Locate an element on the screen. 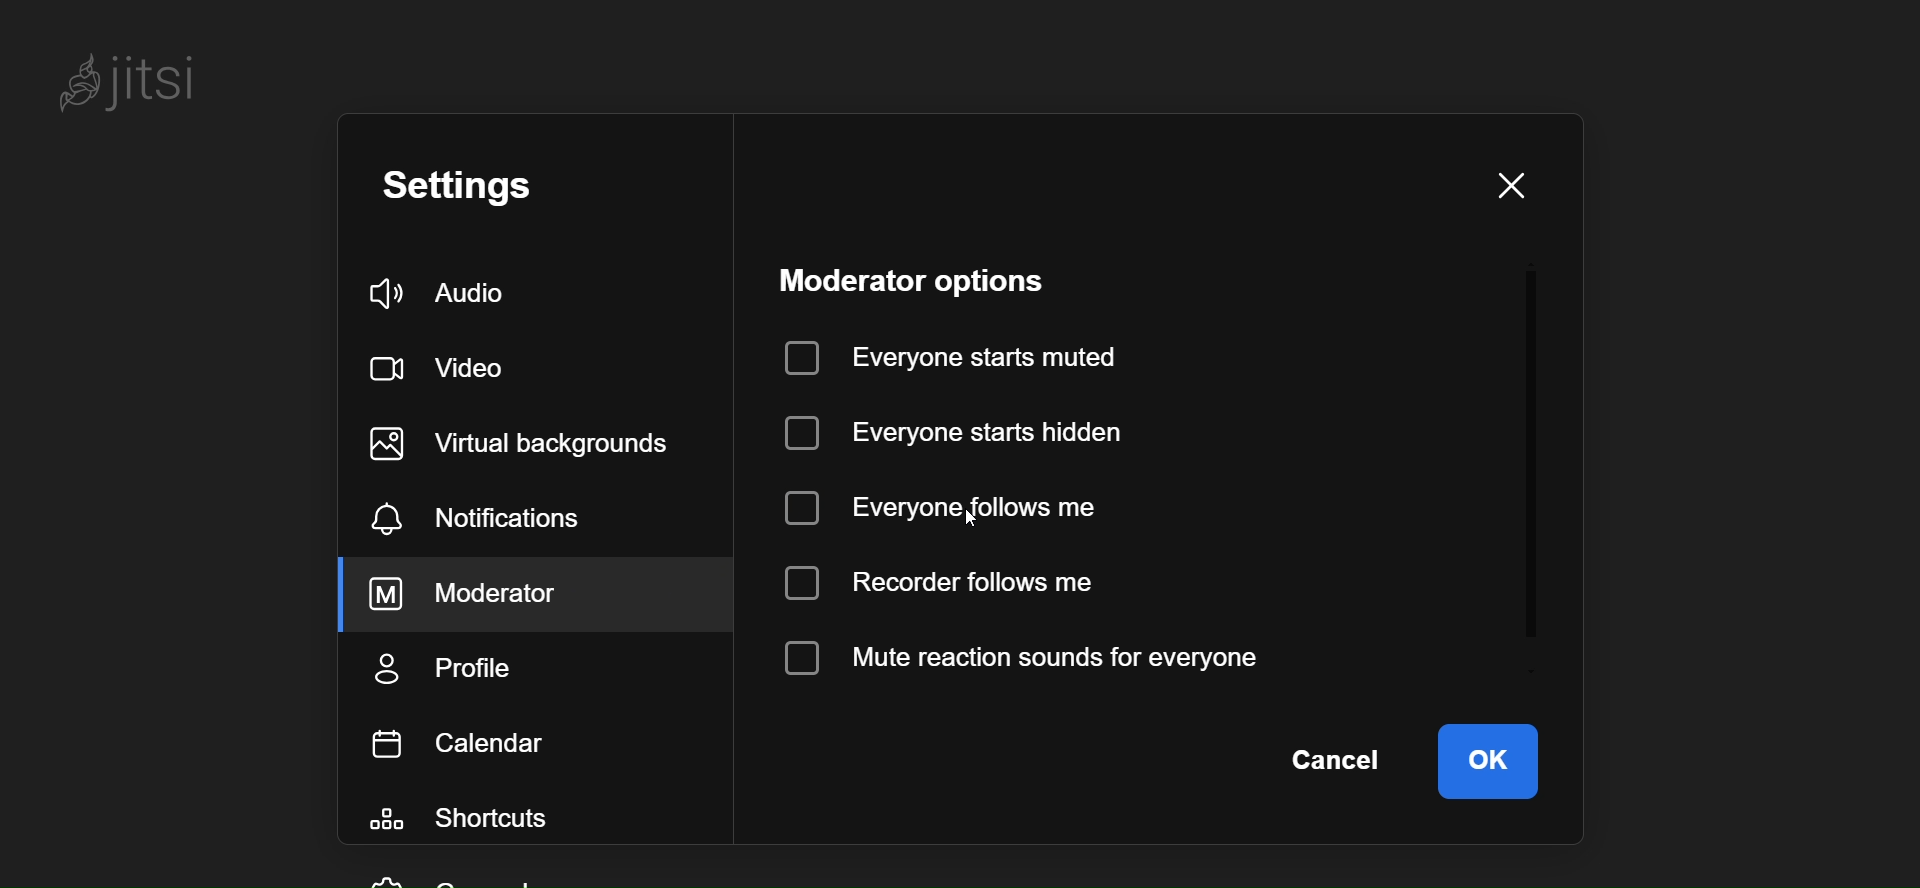  moderator is located at coordinates (493, 594).